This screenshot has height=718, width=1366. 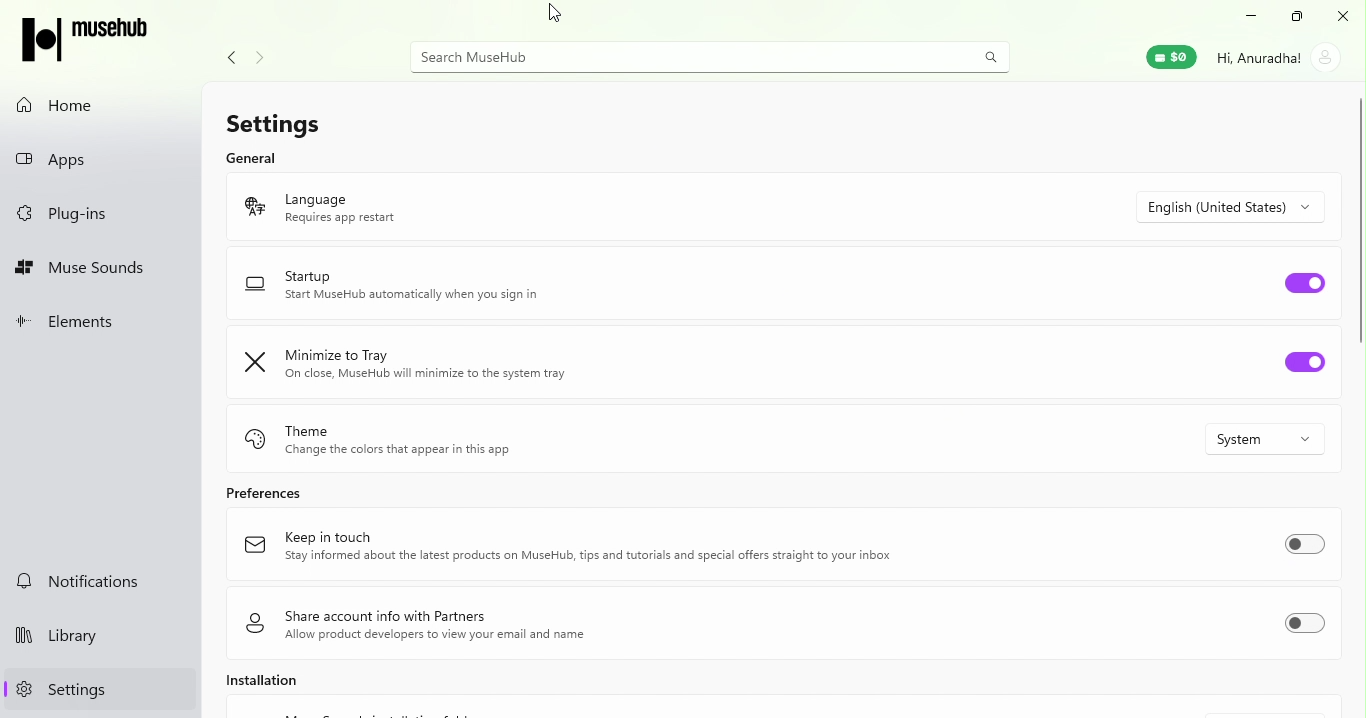 I want to click on General, so click(x=252, y=156).